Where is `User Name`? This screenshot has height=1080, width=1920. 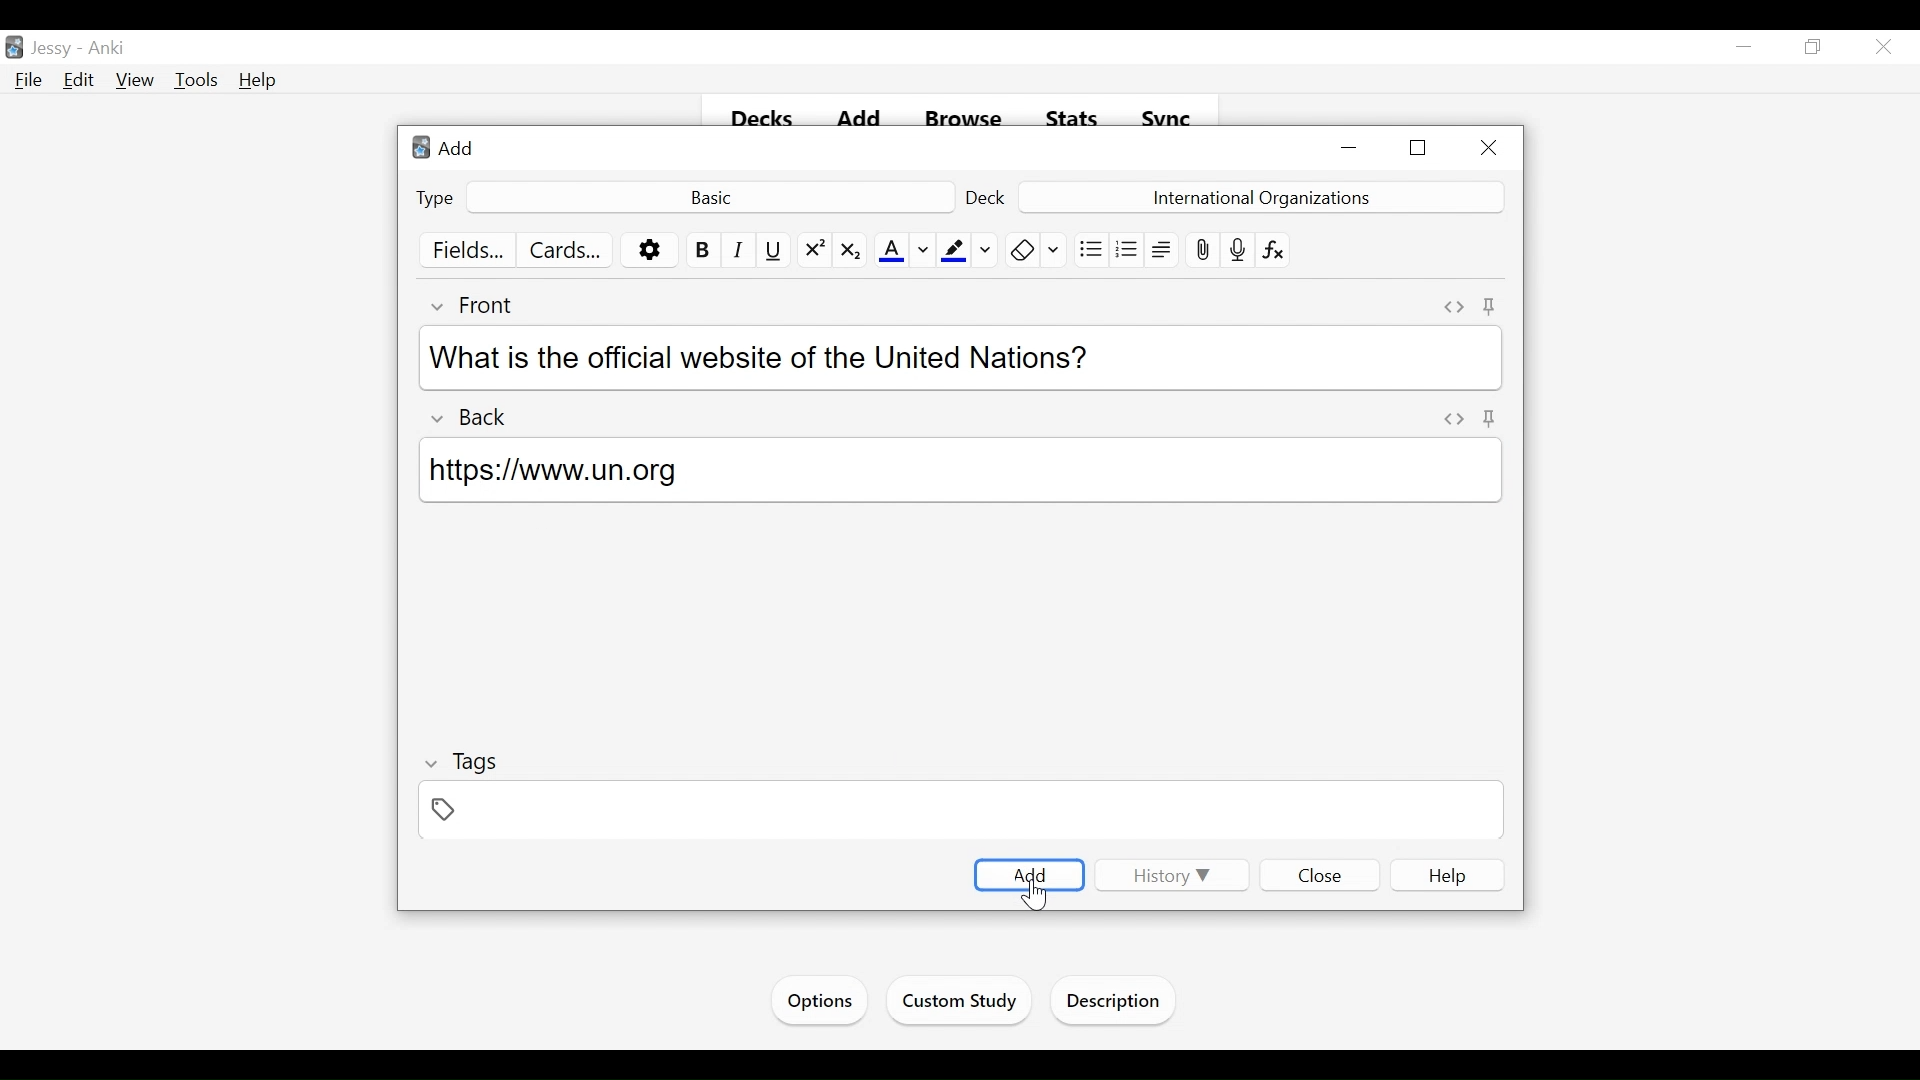 User Name is located at coordinates (51, 49).